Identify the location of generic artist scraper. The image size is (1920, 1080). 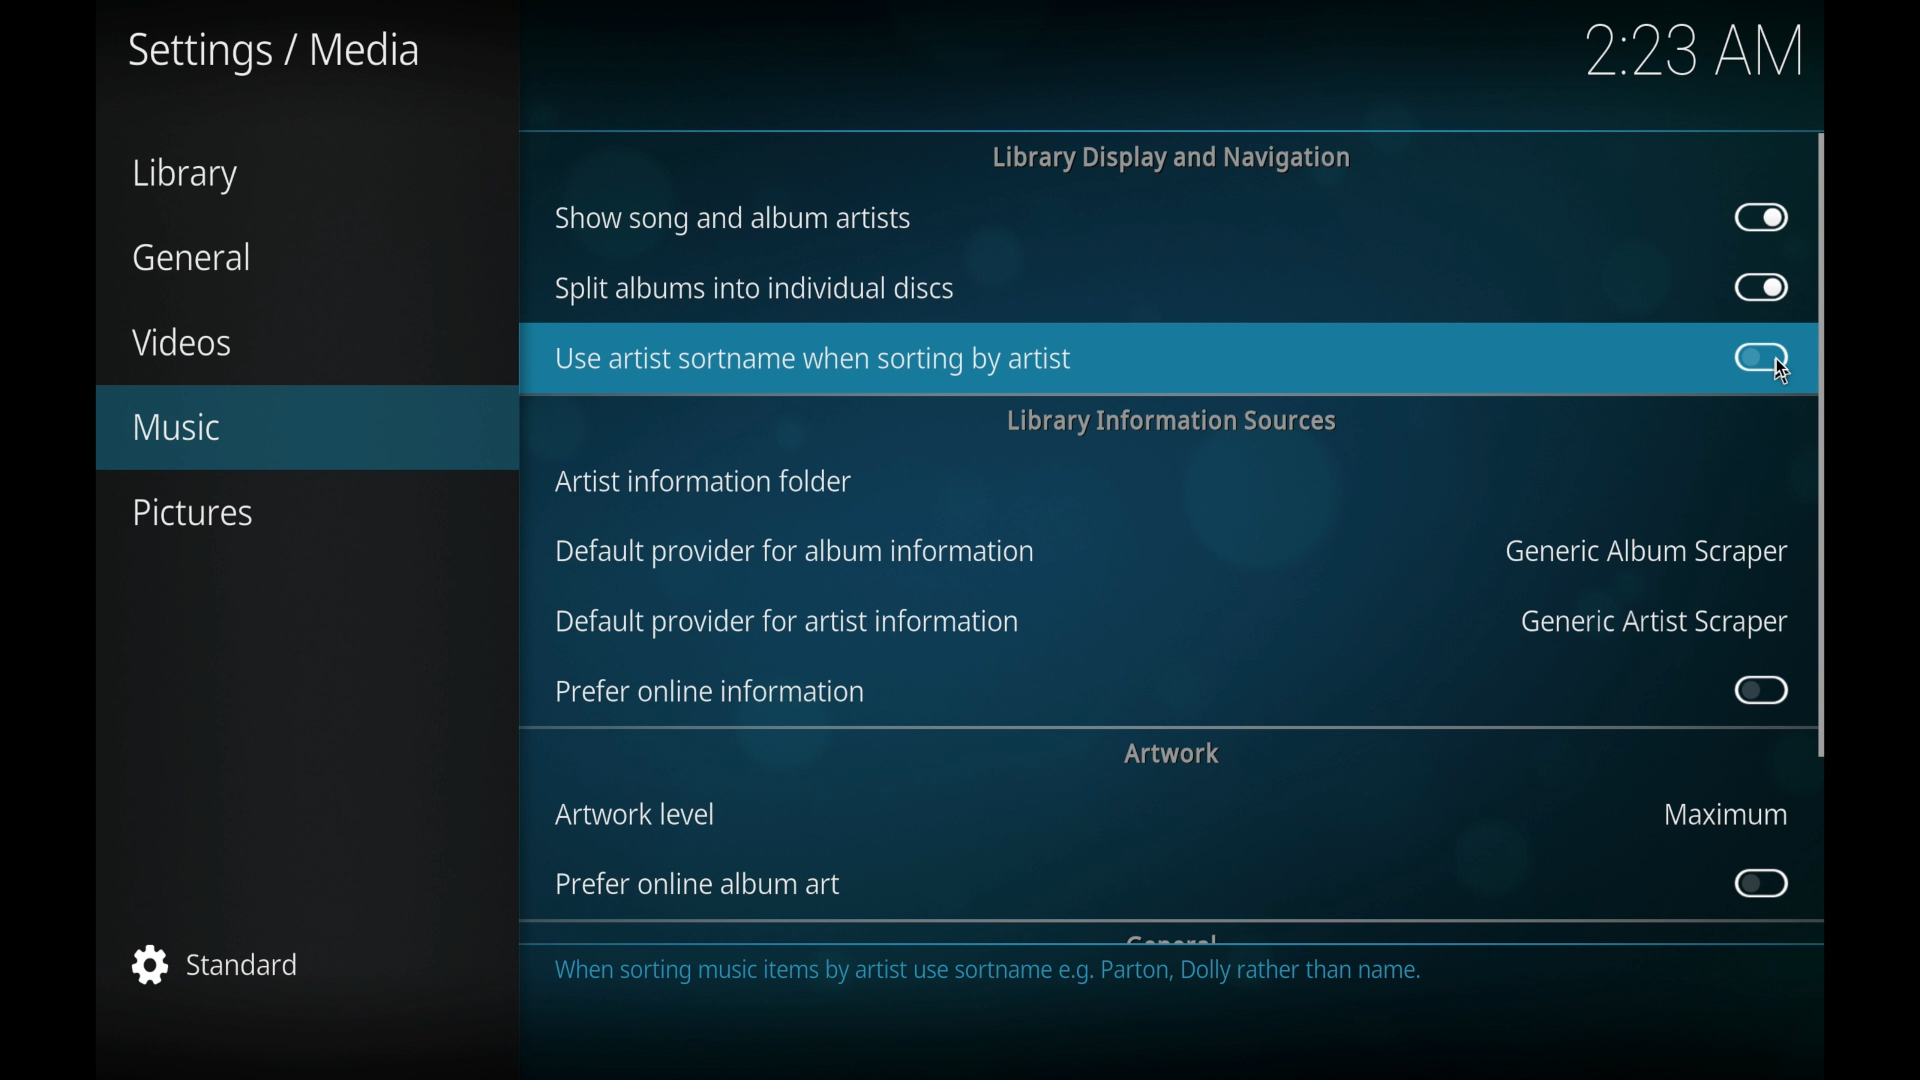
(1654, 623).